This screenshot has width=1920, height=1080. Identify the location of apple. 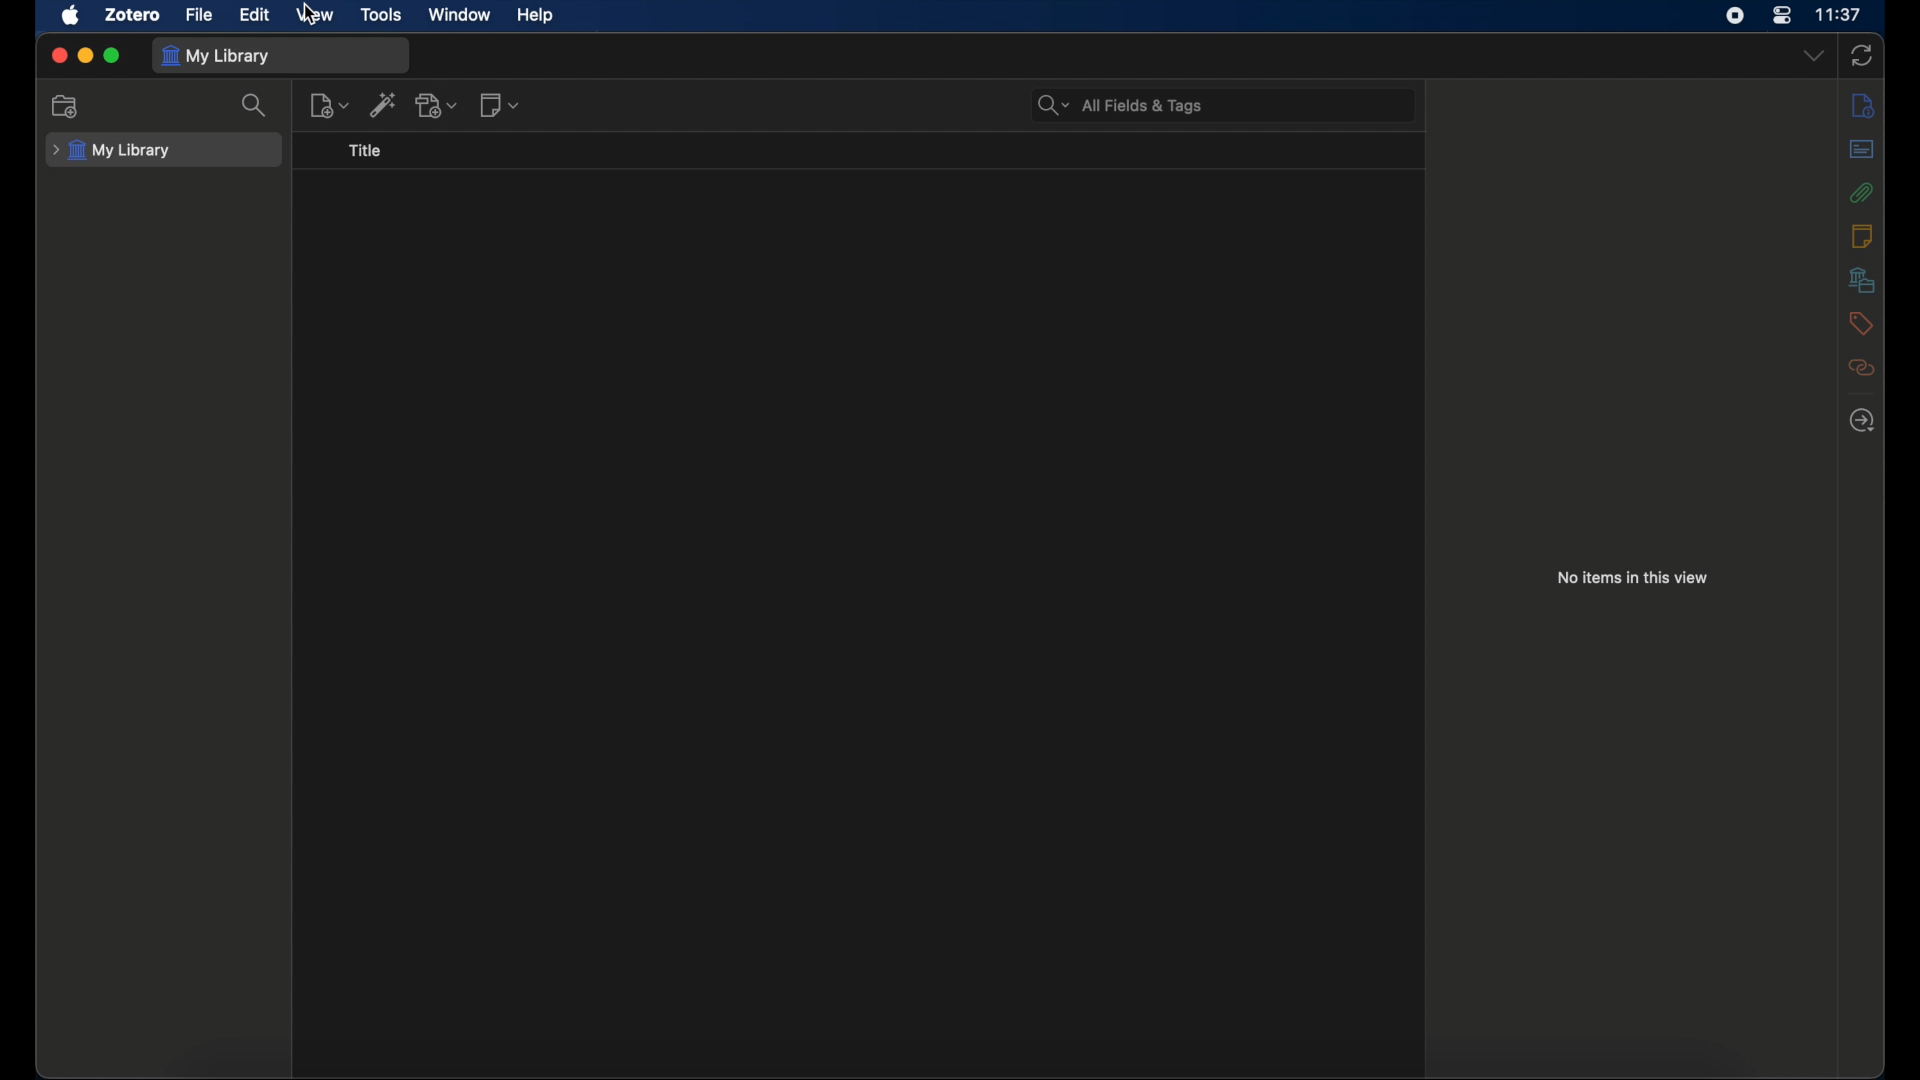
(72, 15).